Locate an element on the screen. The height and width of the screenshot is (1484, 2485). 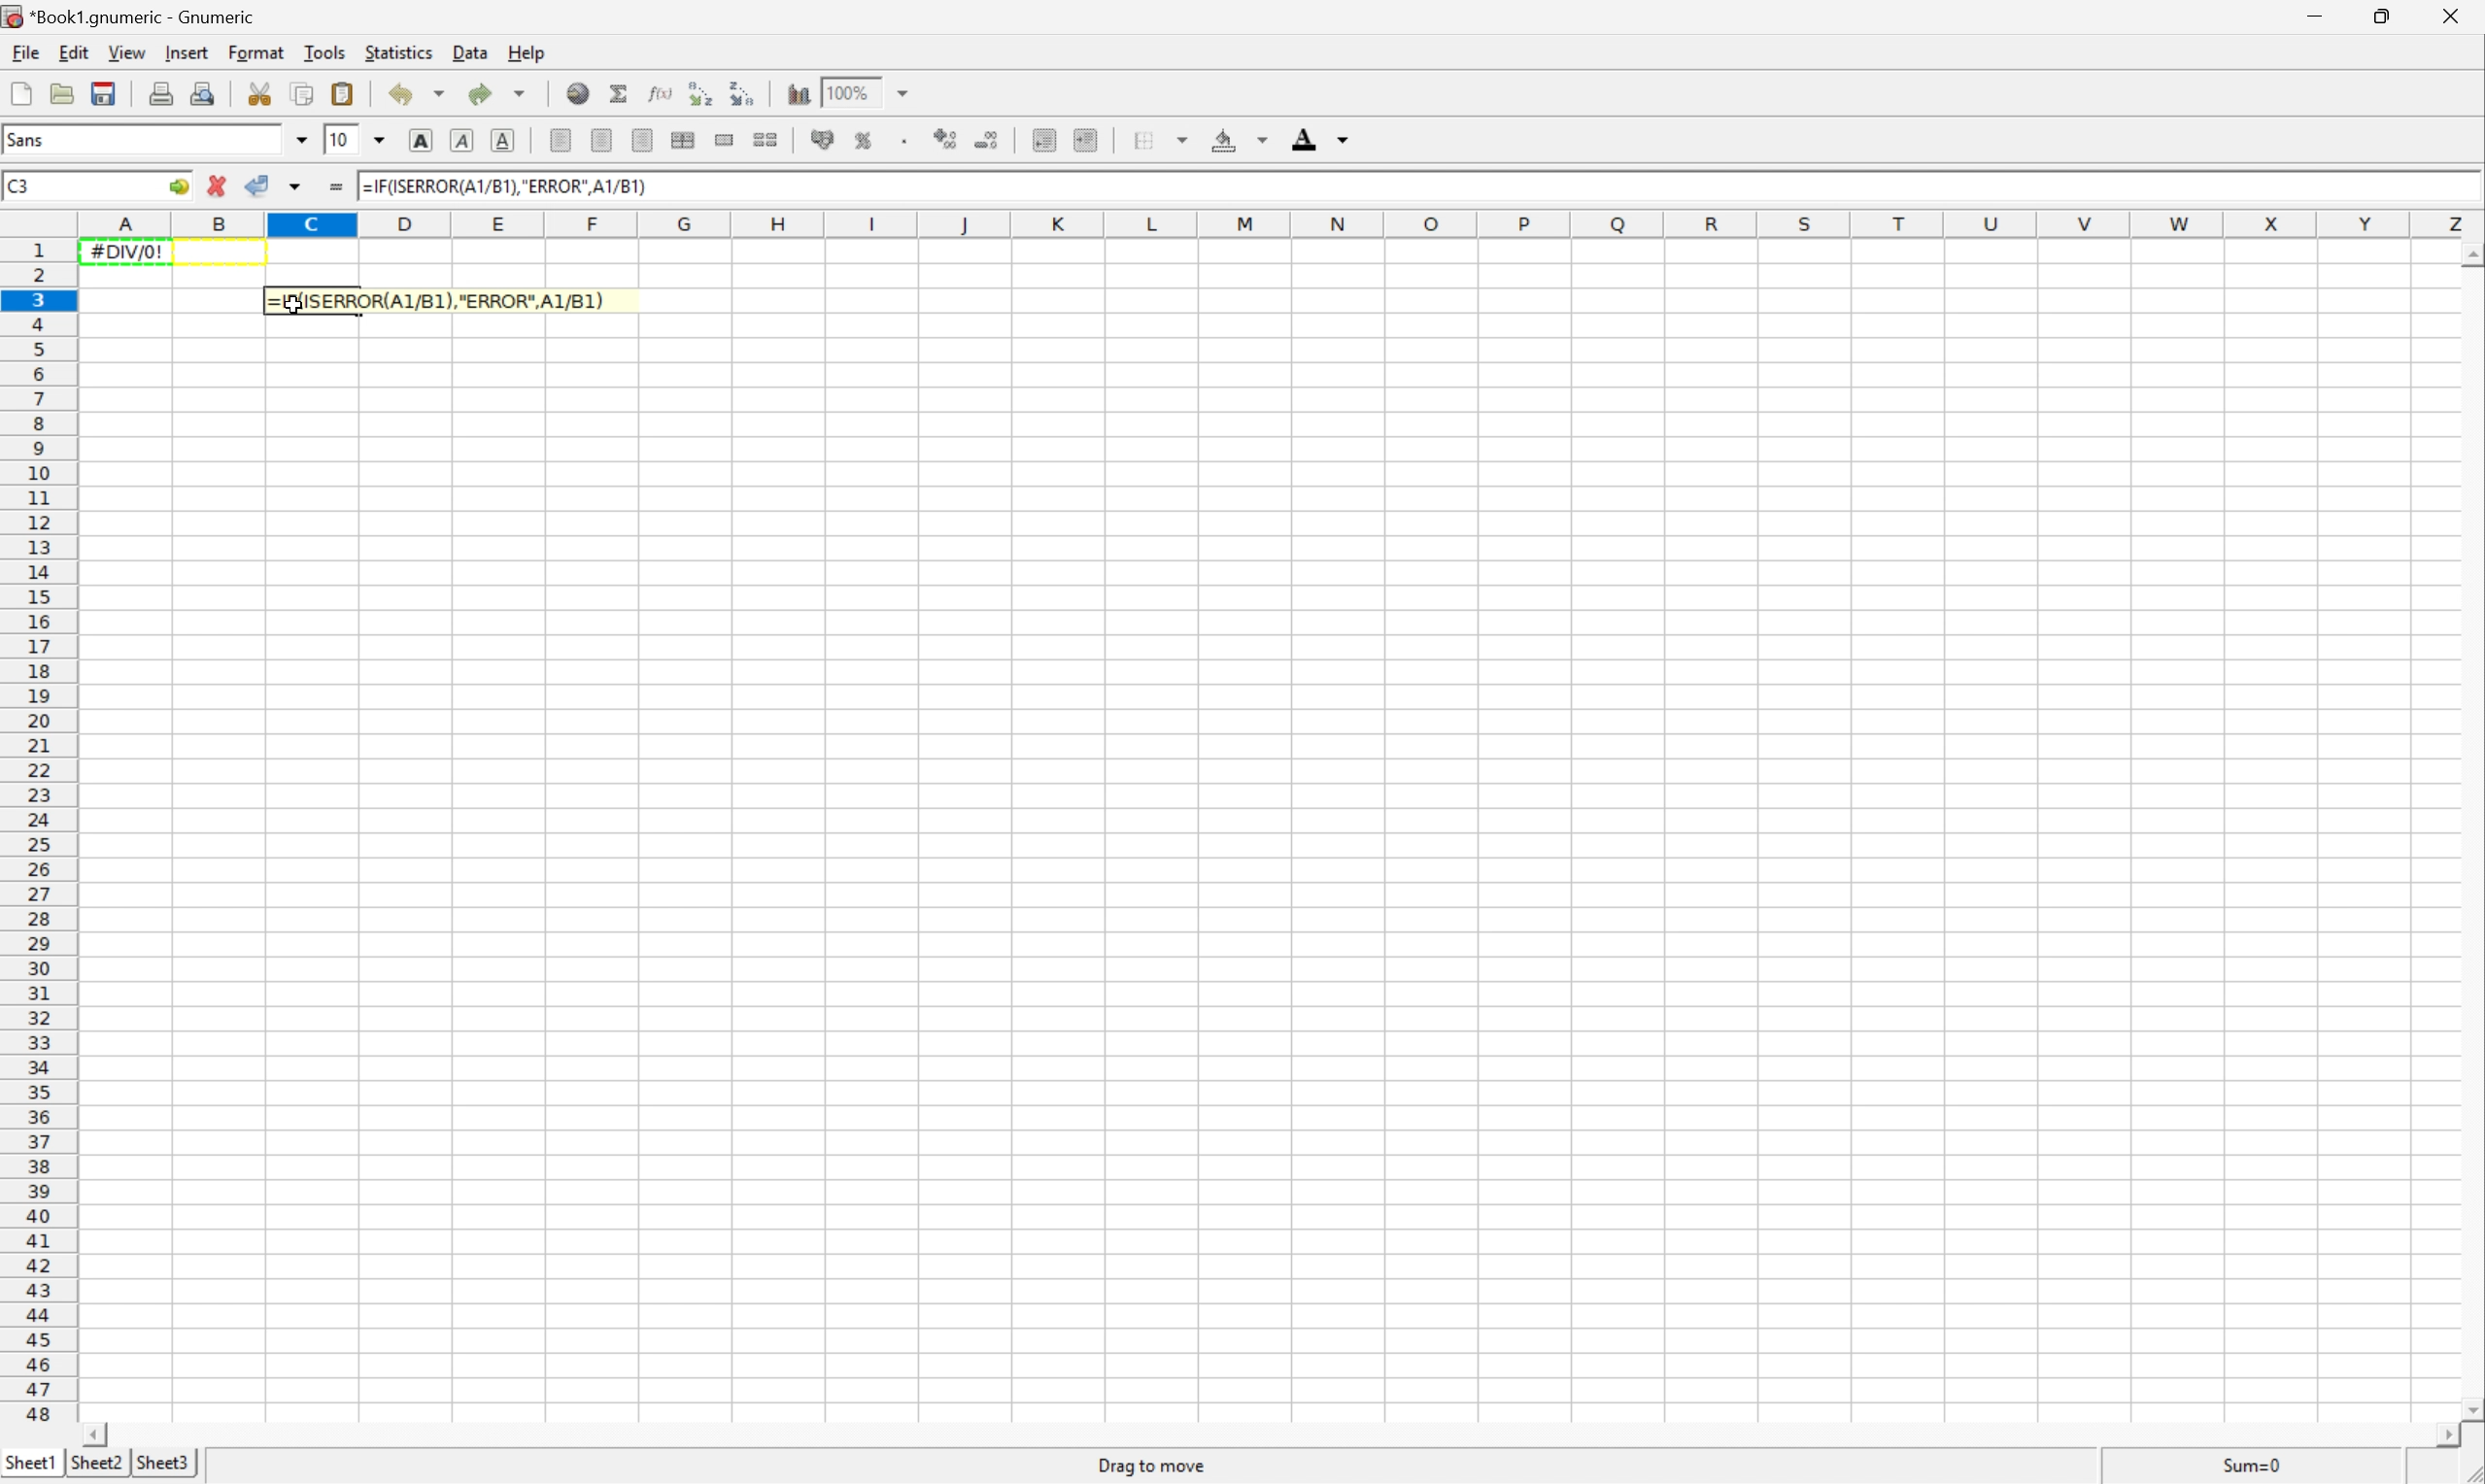
Edit a function in current cell  is located at coordinates (657, 93).